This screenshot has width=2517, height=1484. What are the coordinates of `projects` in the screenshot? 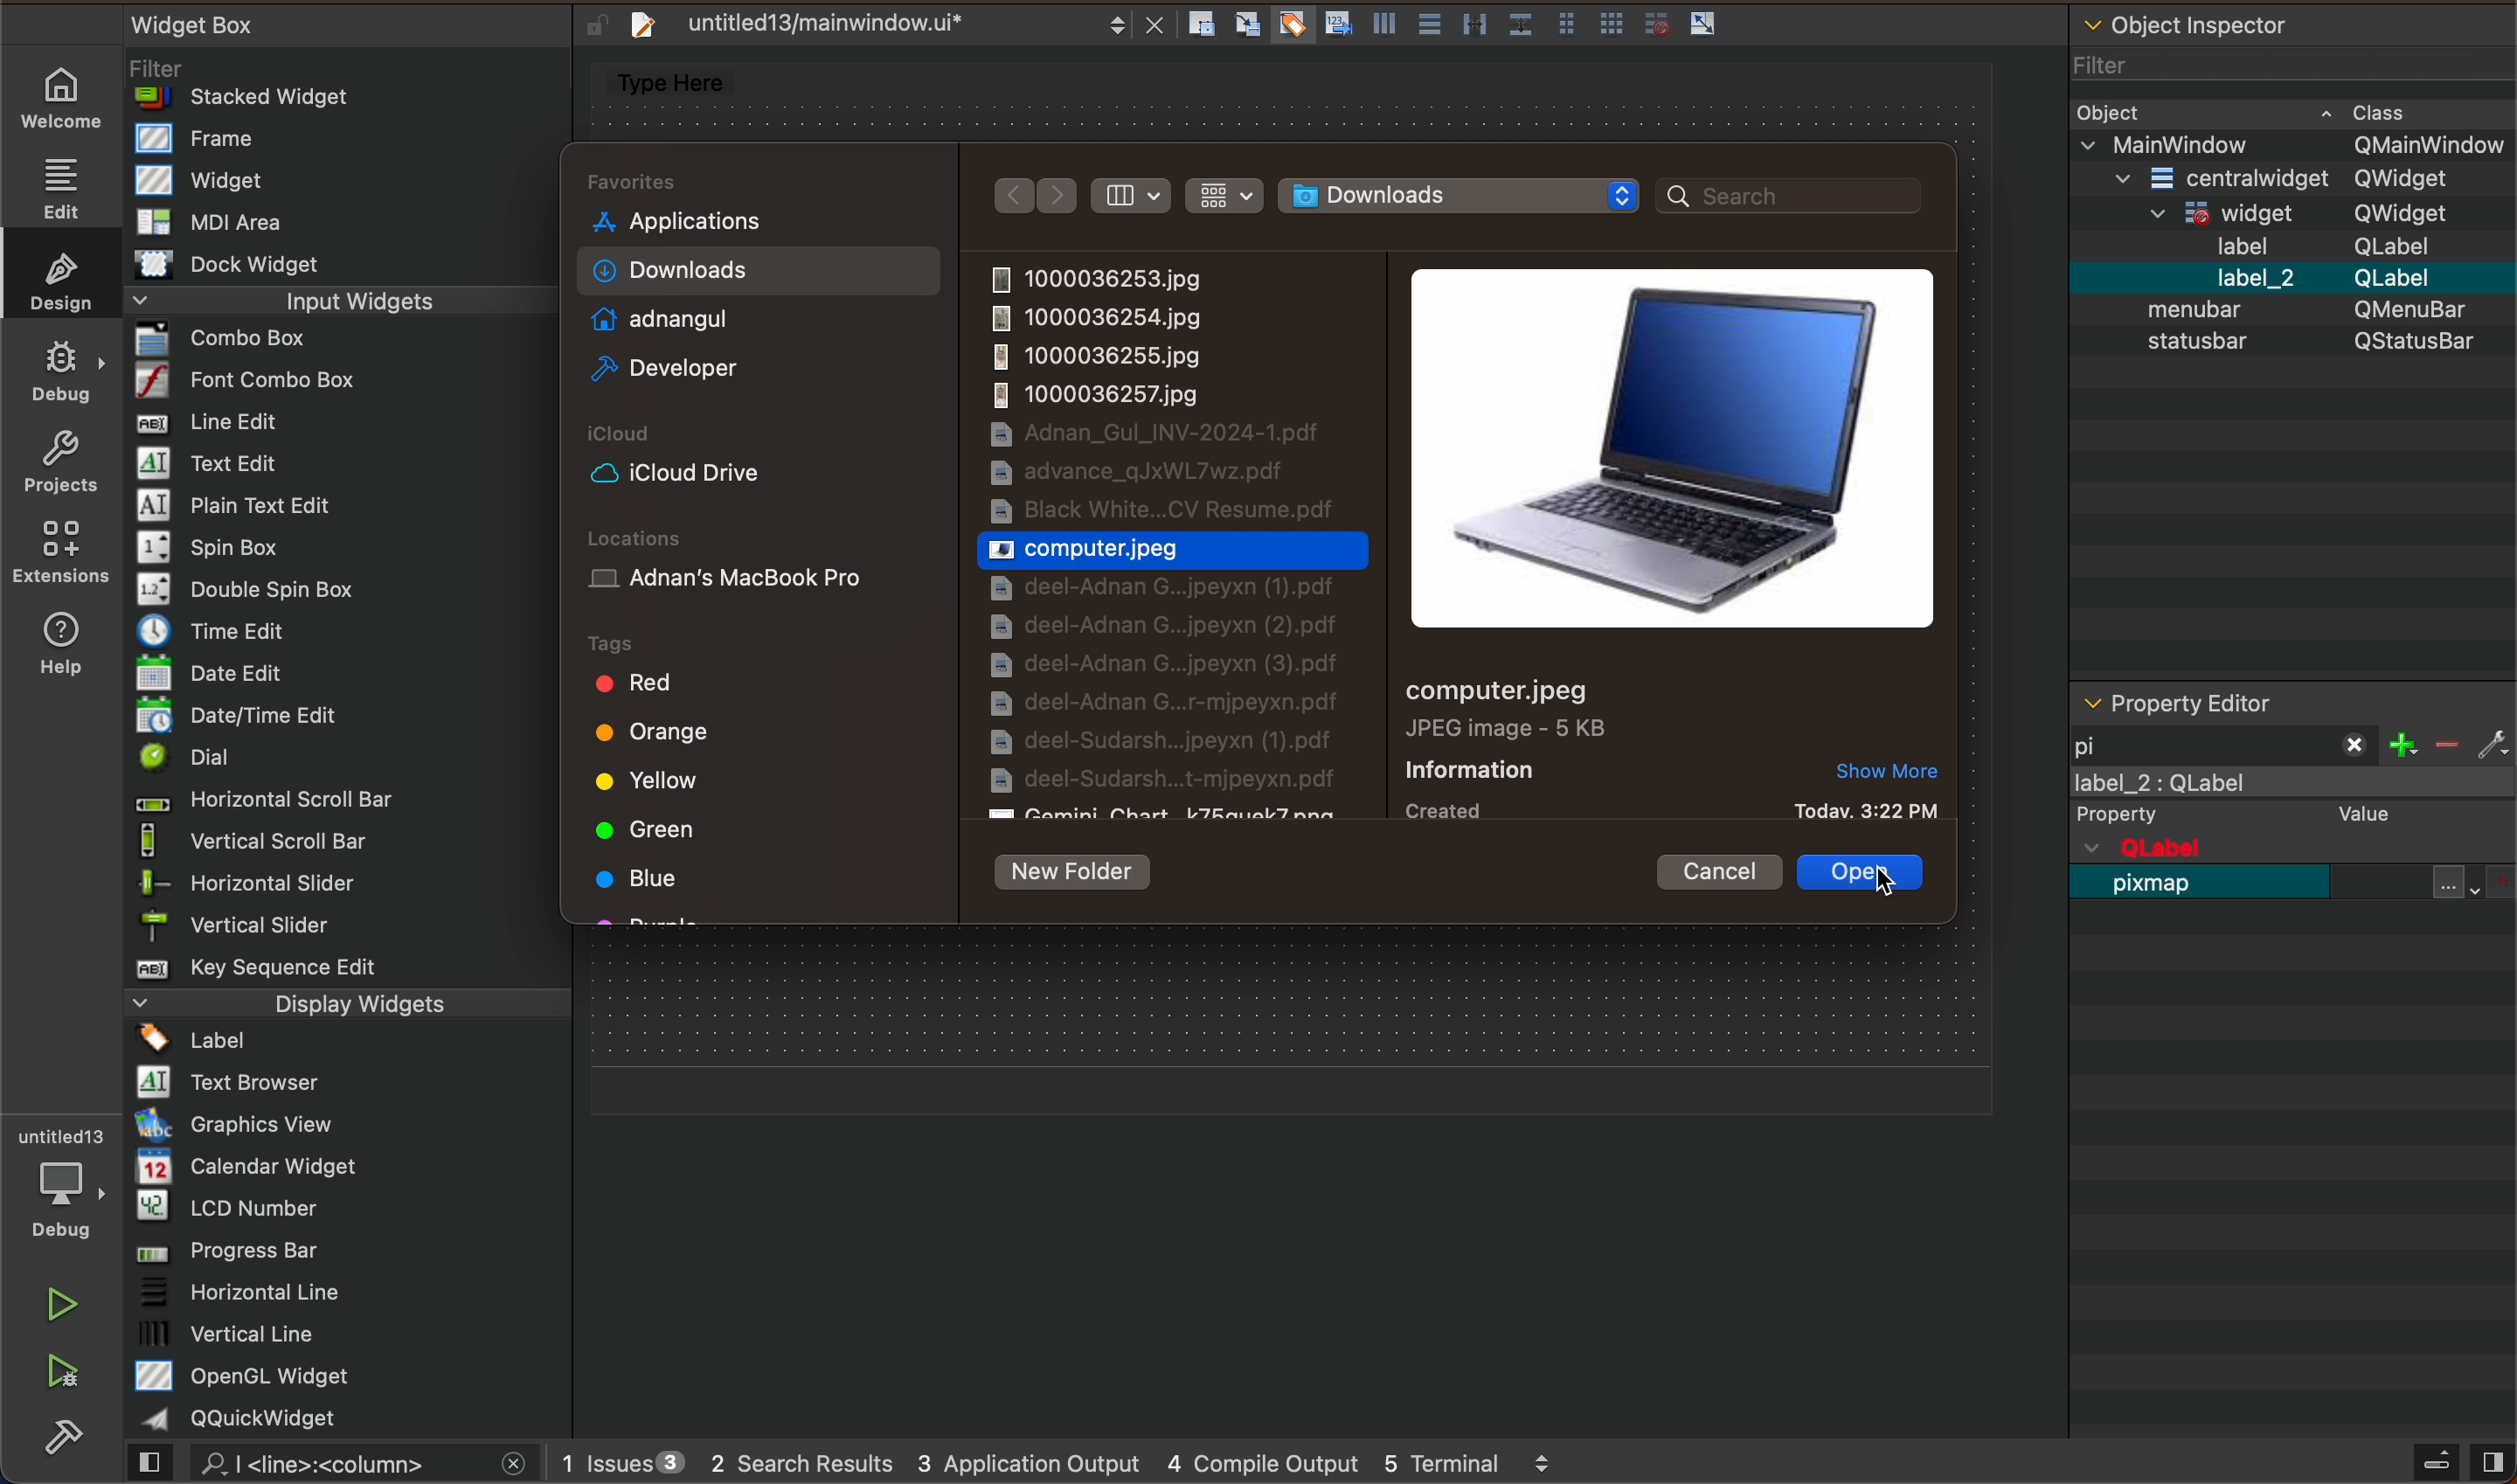 It's located at (58, 458).